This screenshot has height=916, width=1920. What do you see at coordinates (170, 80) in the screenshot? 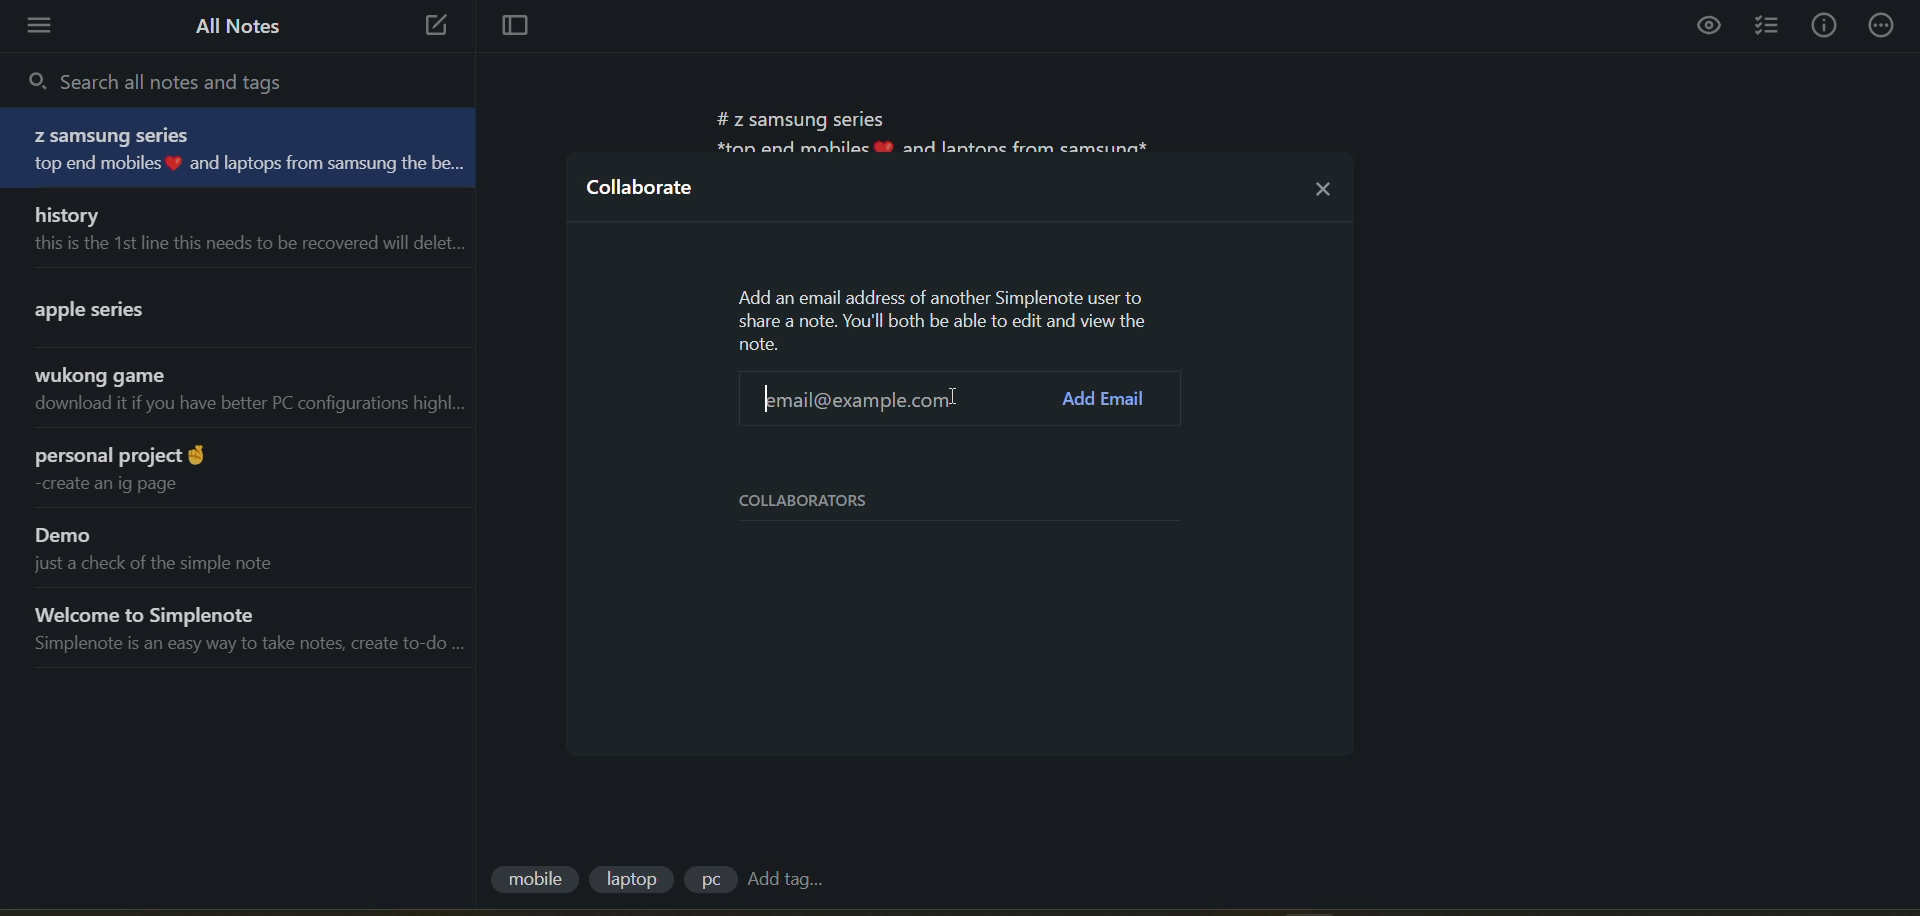
I see `search all notes and tags` at bounding box center [170, 80].